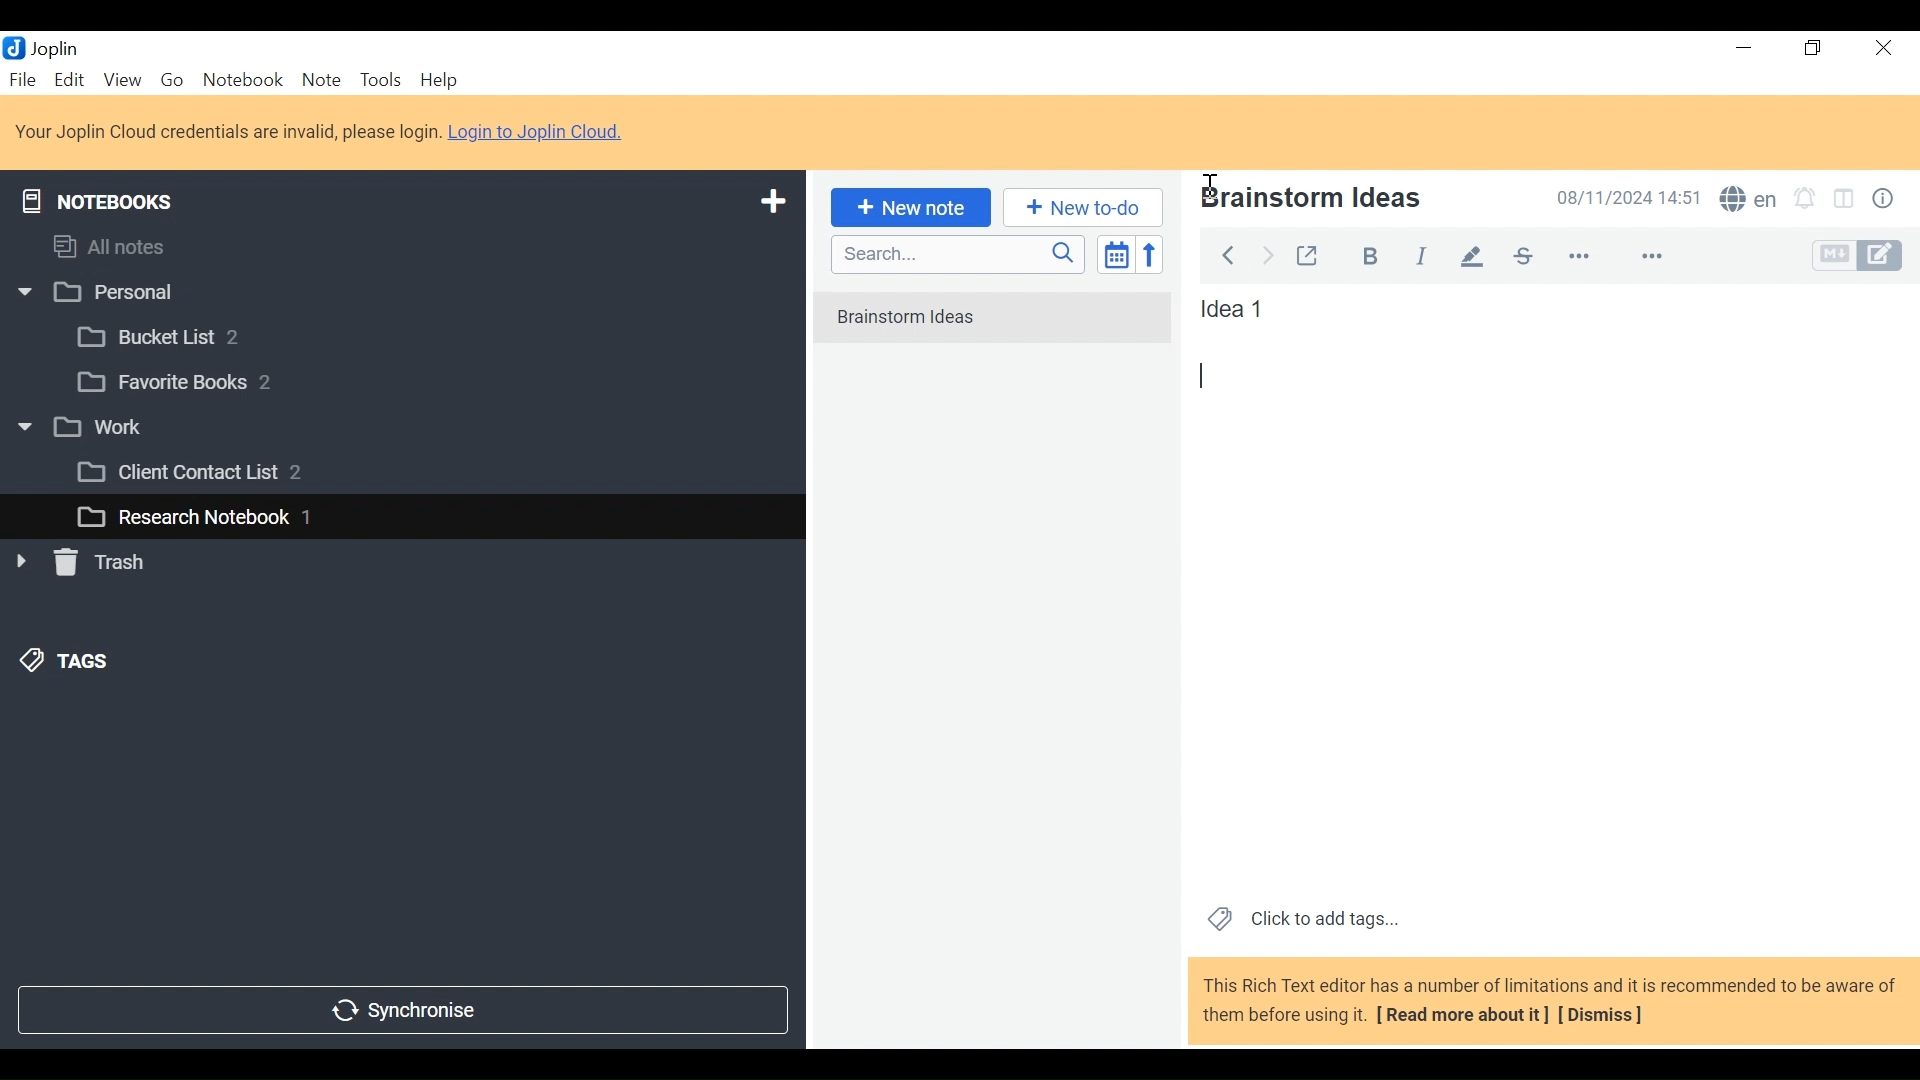  What do you see at coordinates (1815, 49) in the screenshot?
I see `Restore` at bounding box center [1815, 49].